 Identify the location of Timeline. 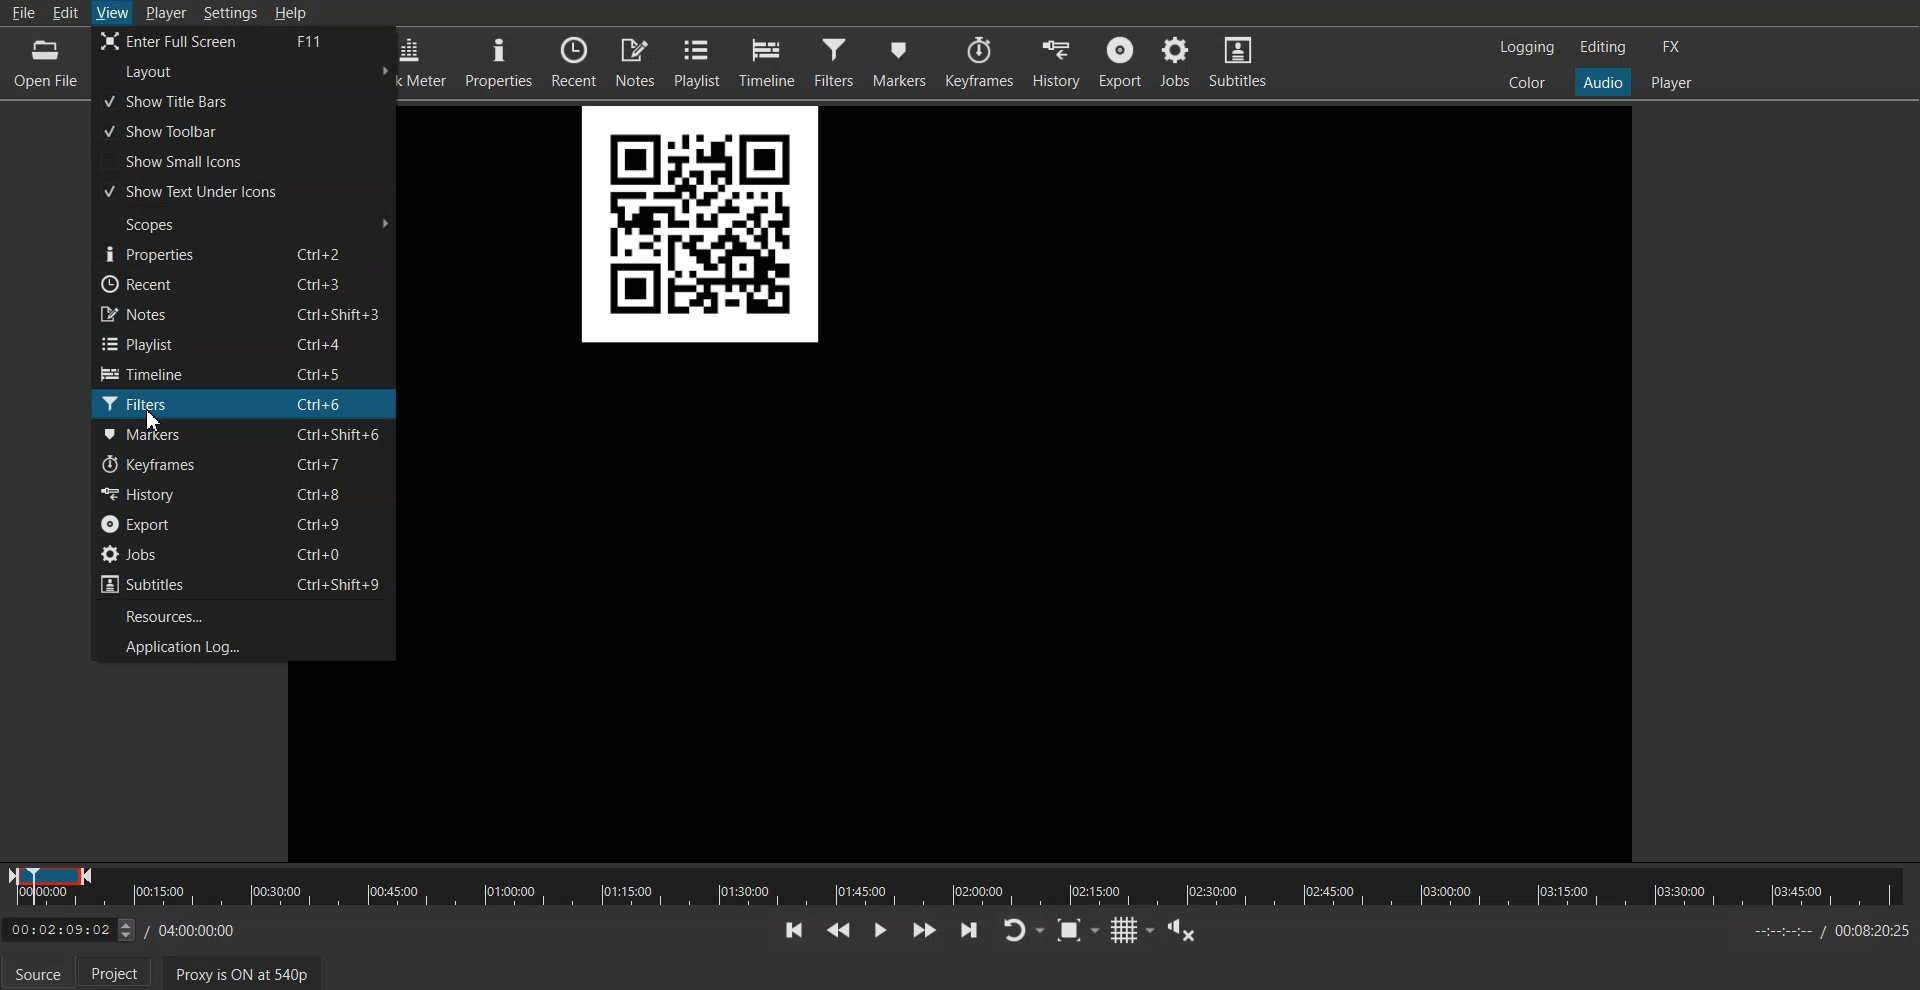
(768, 61).